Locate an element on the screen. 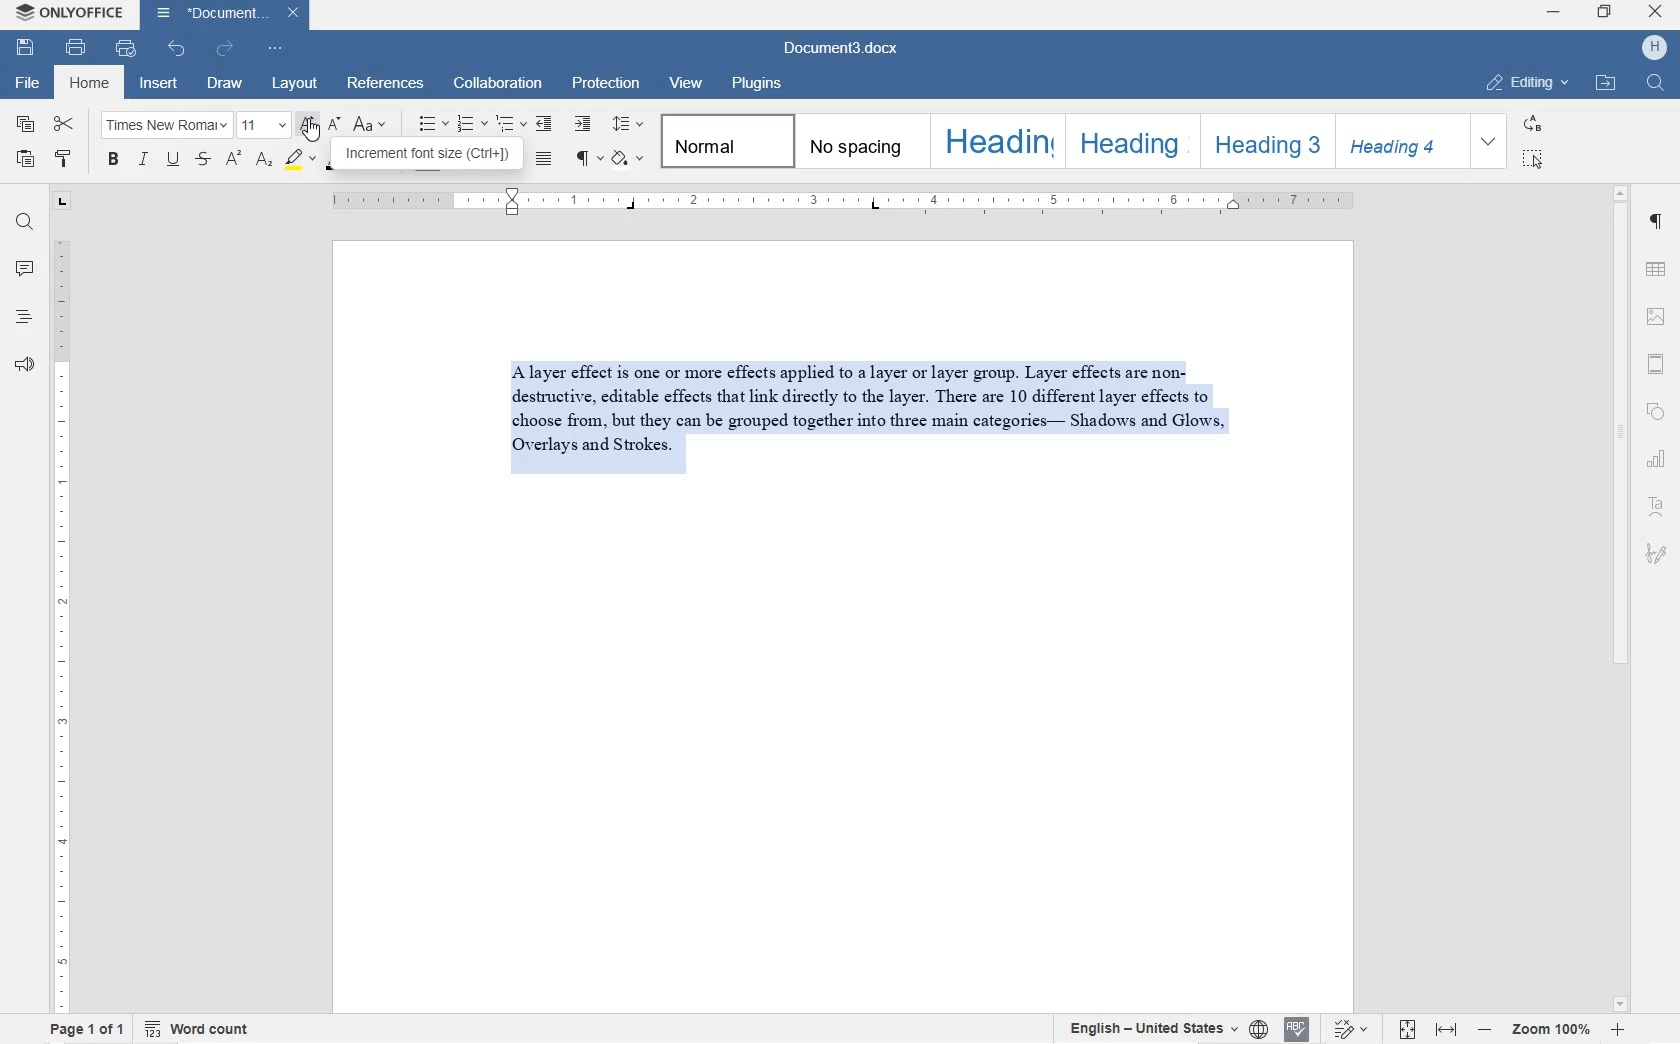  NO SPACING is located at coordinates (857, 142).